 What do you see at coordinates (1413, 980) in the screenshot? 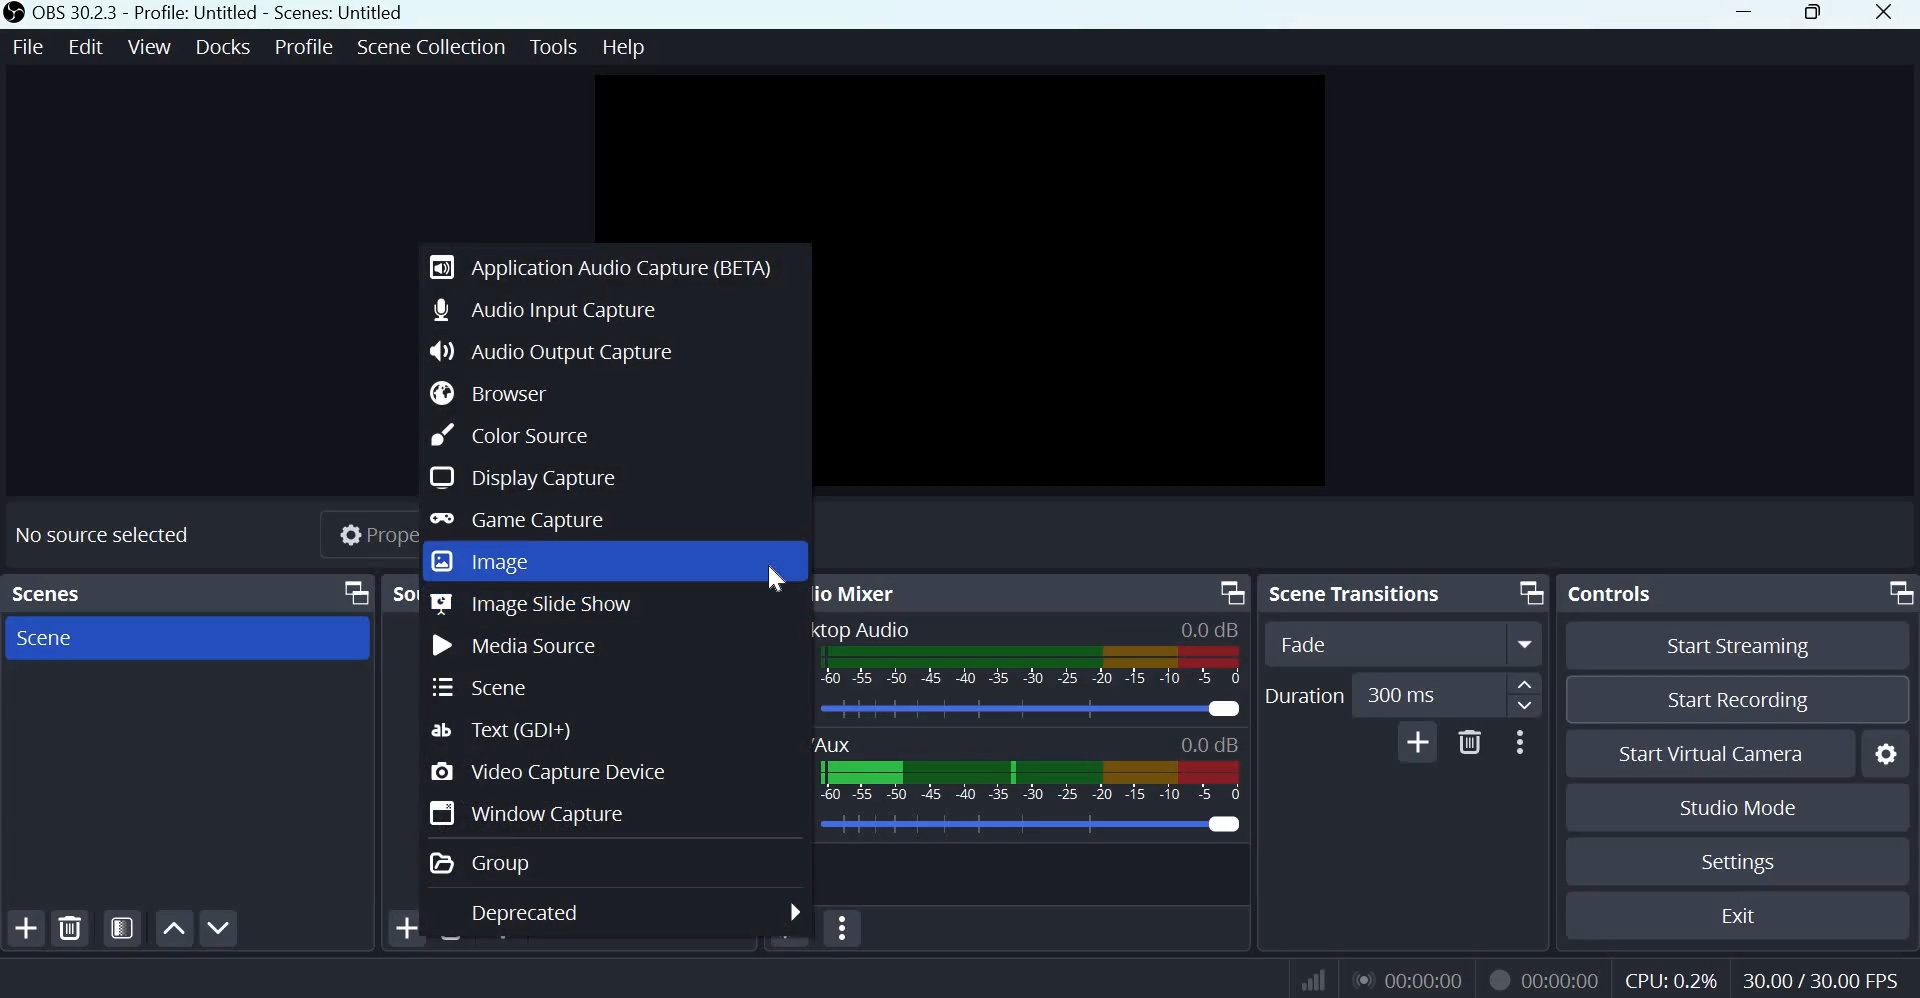
I see `00:00:00` at bounding box center [1413, 980].